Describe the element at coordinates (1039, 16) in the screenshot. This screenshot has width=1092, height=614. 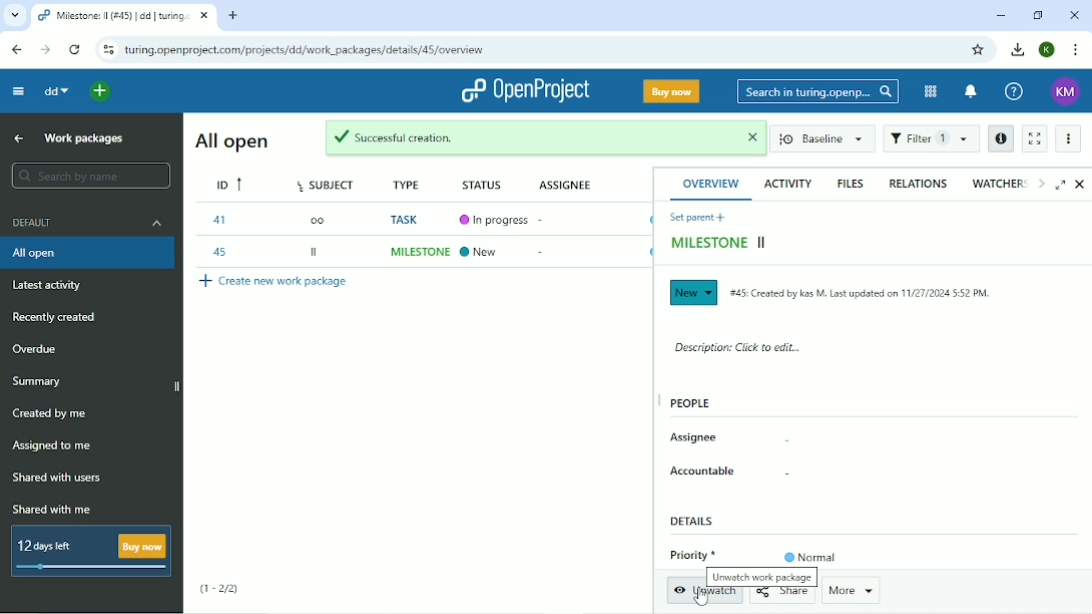
I see `Restore down` at that location.